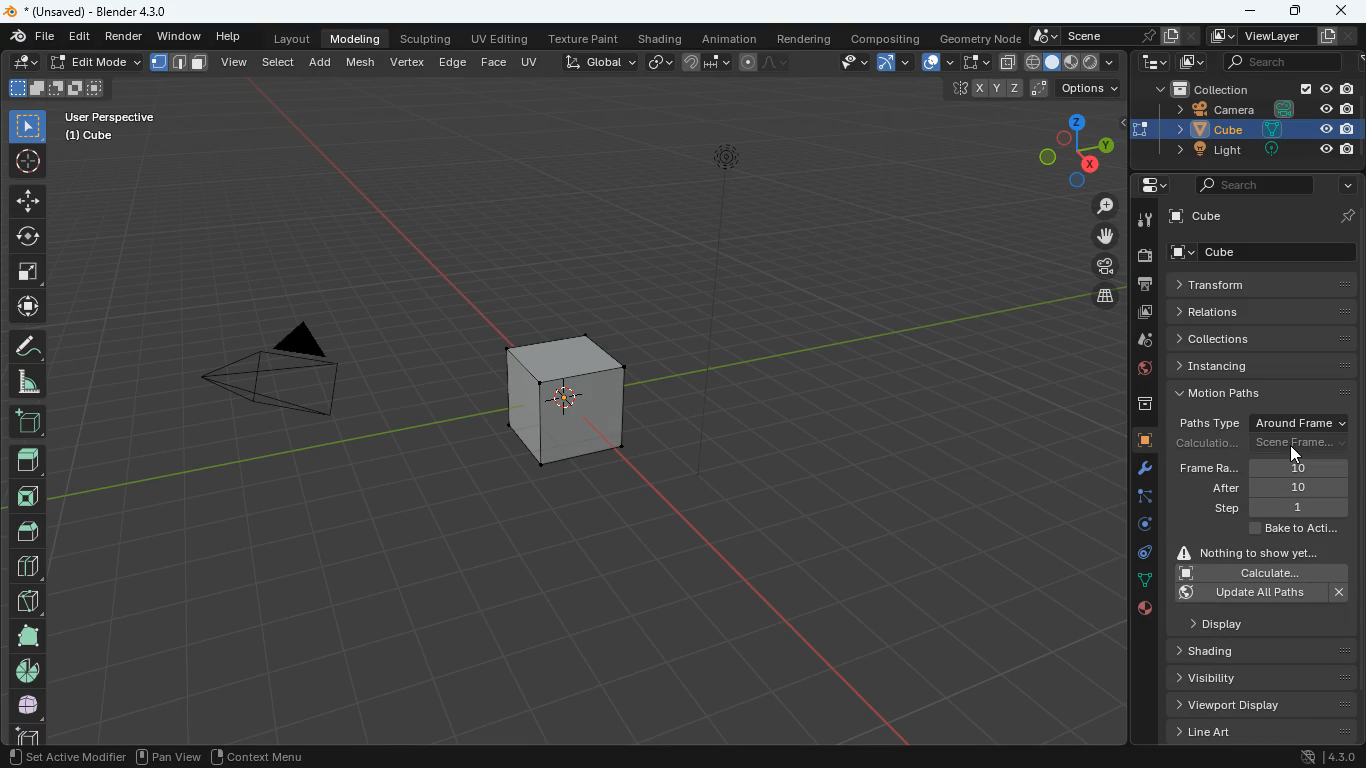  What do you see at coordinates (180, 63) in the screenshot?
I see `perks` at bounding box center [180, 63].